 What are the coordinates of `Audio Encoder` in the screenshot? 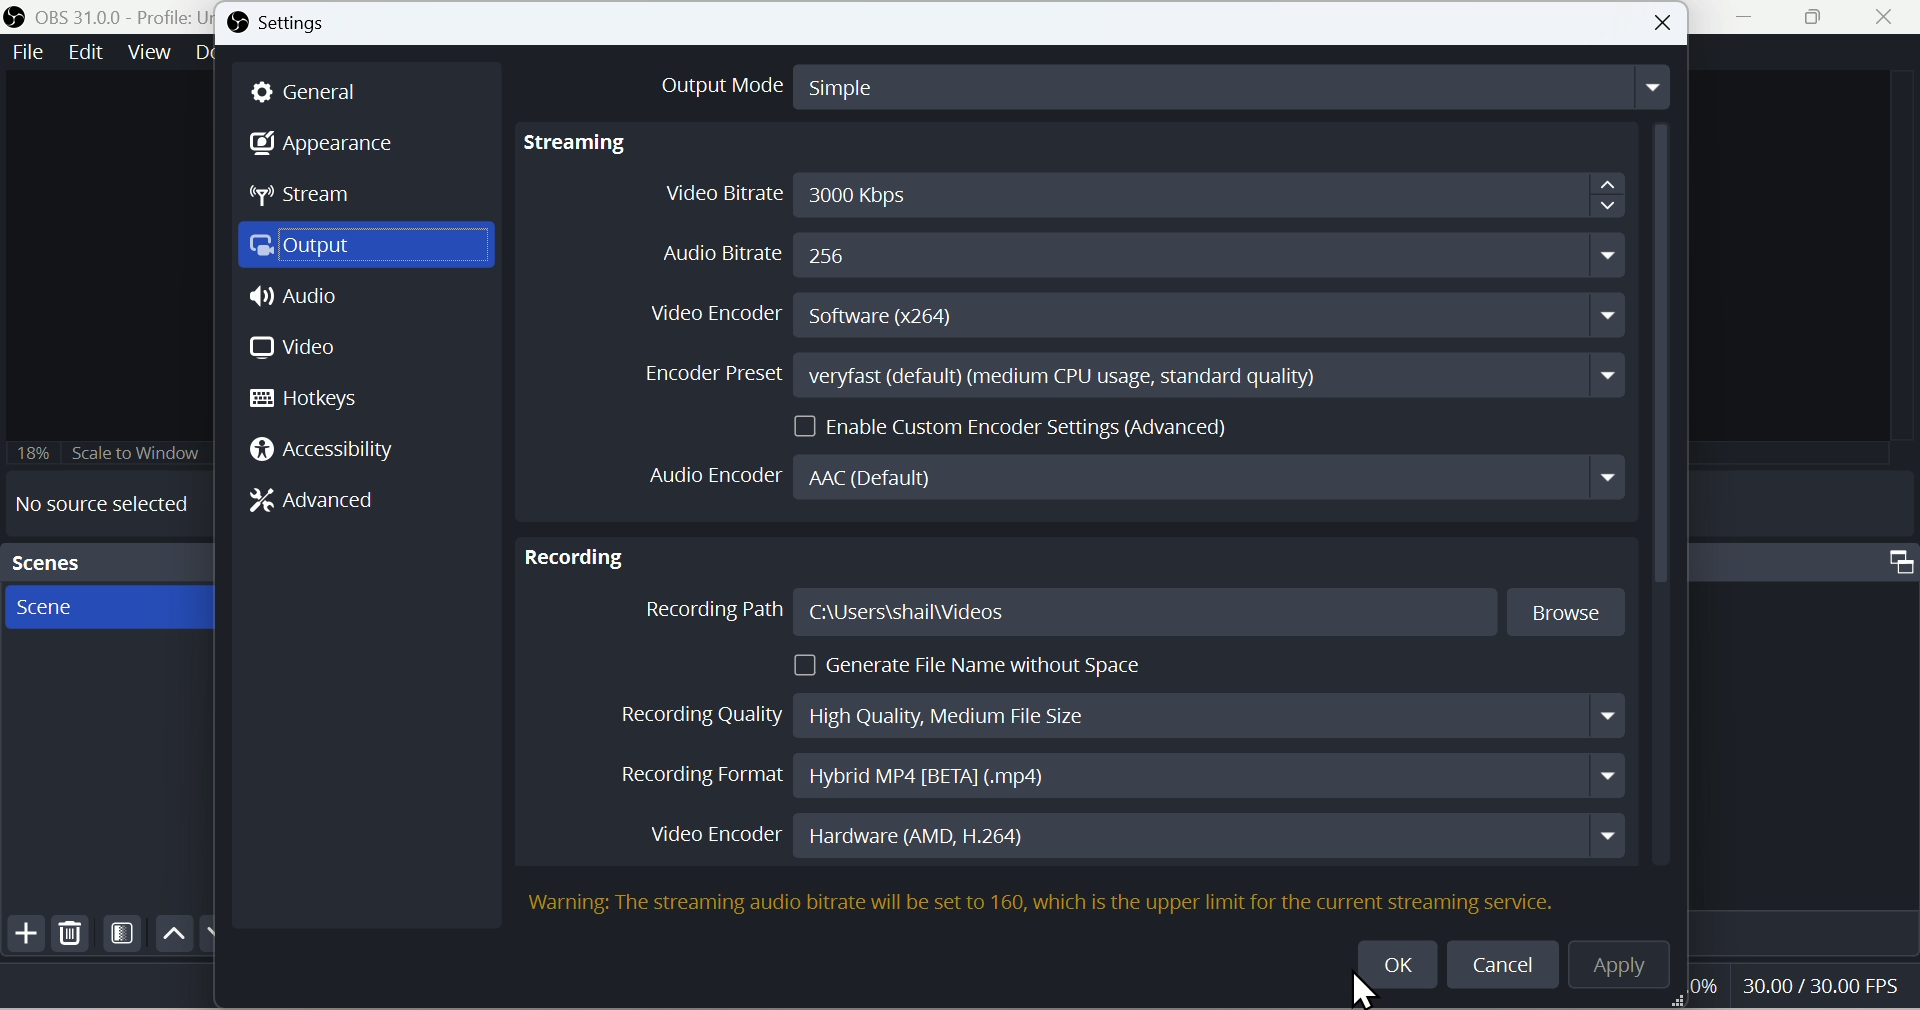 It's located at (1143, 893).